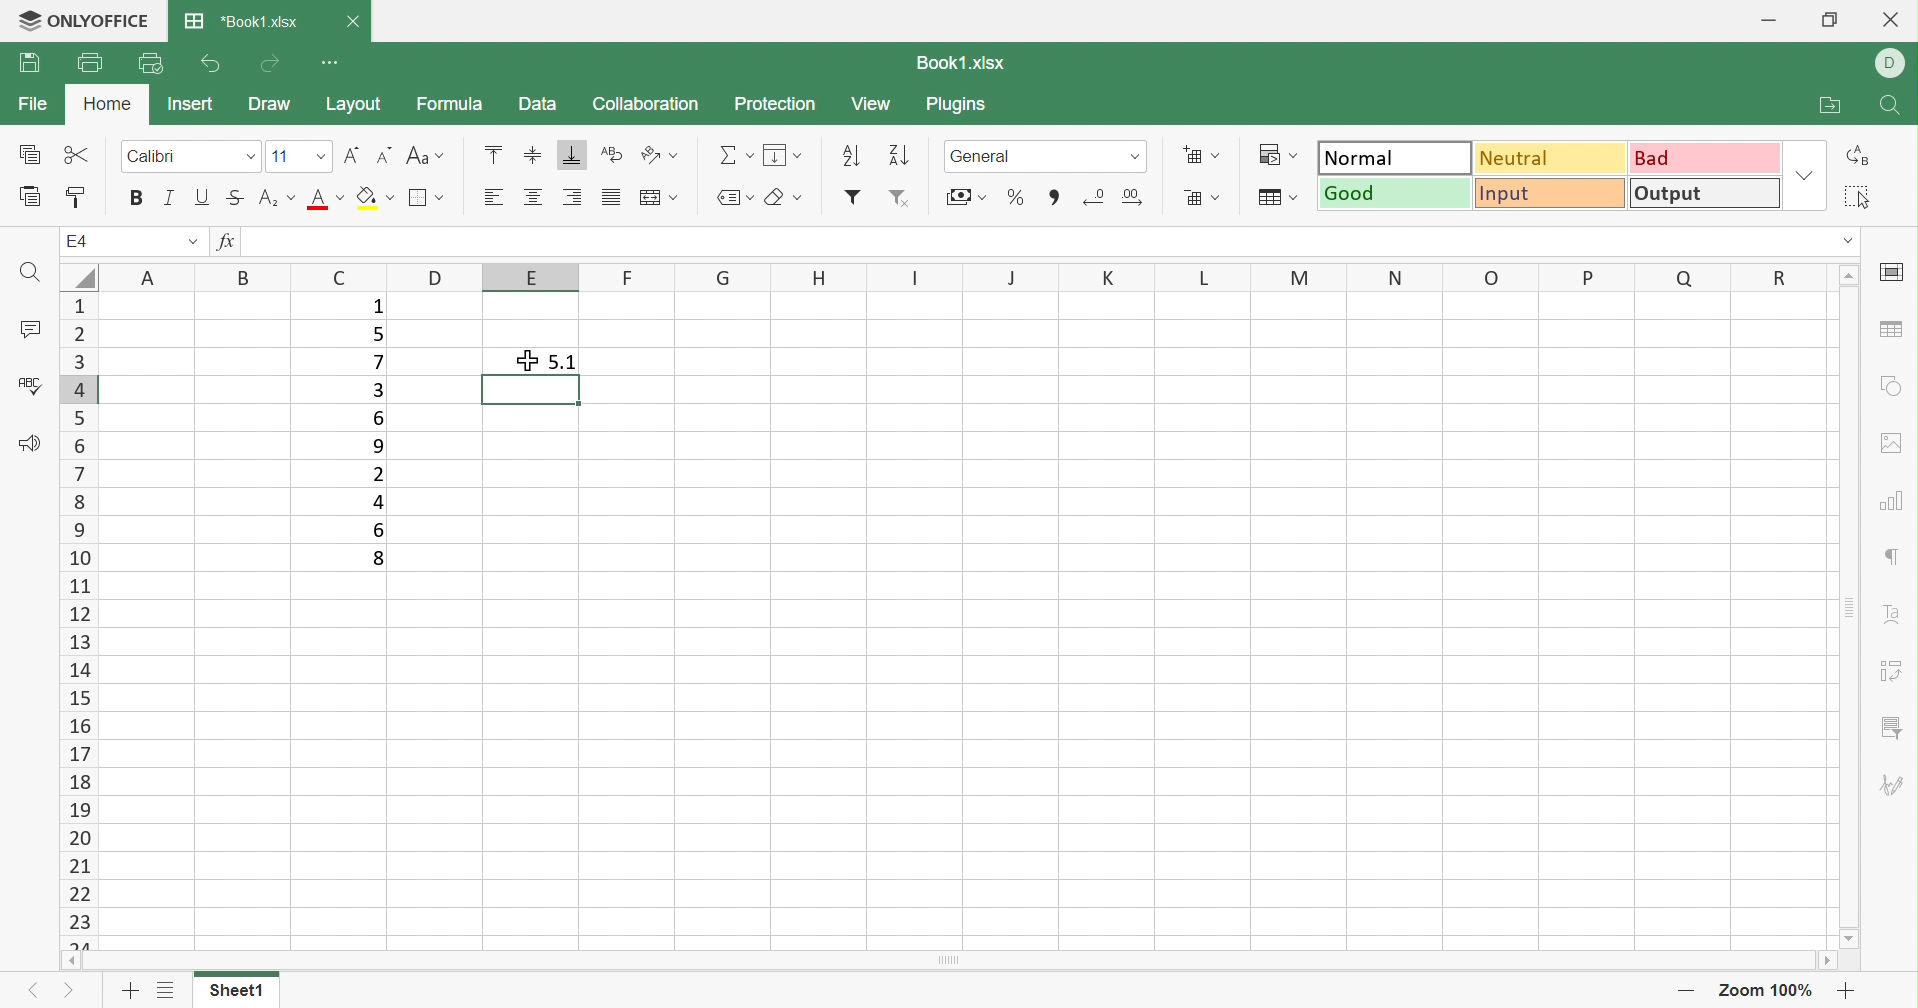 This screenshot has height=1008, width=1918. What do you see at coordinates (734, 153) in the screenshot?
I see `Summation` at bounding box center [734, 153].